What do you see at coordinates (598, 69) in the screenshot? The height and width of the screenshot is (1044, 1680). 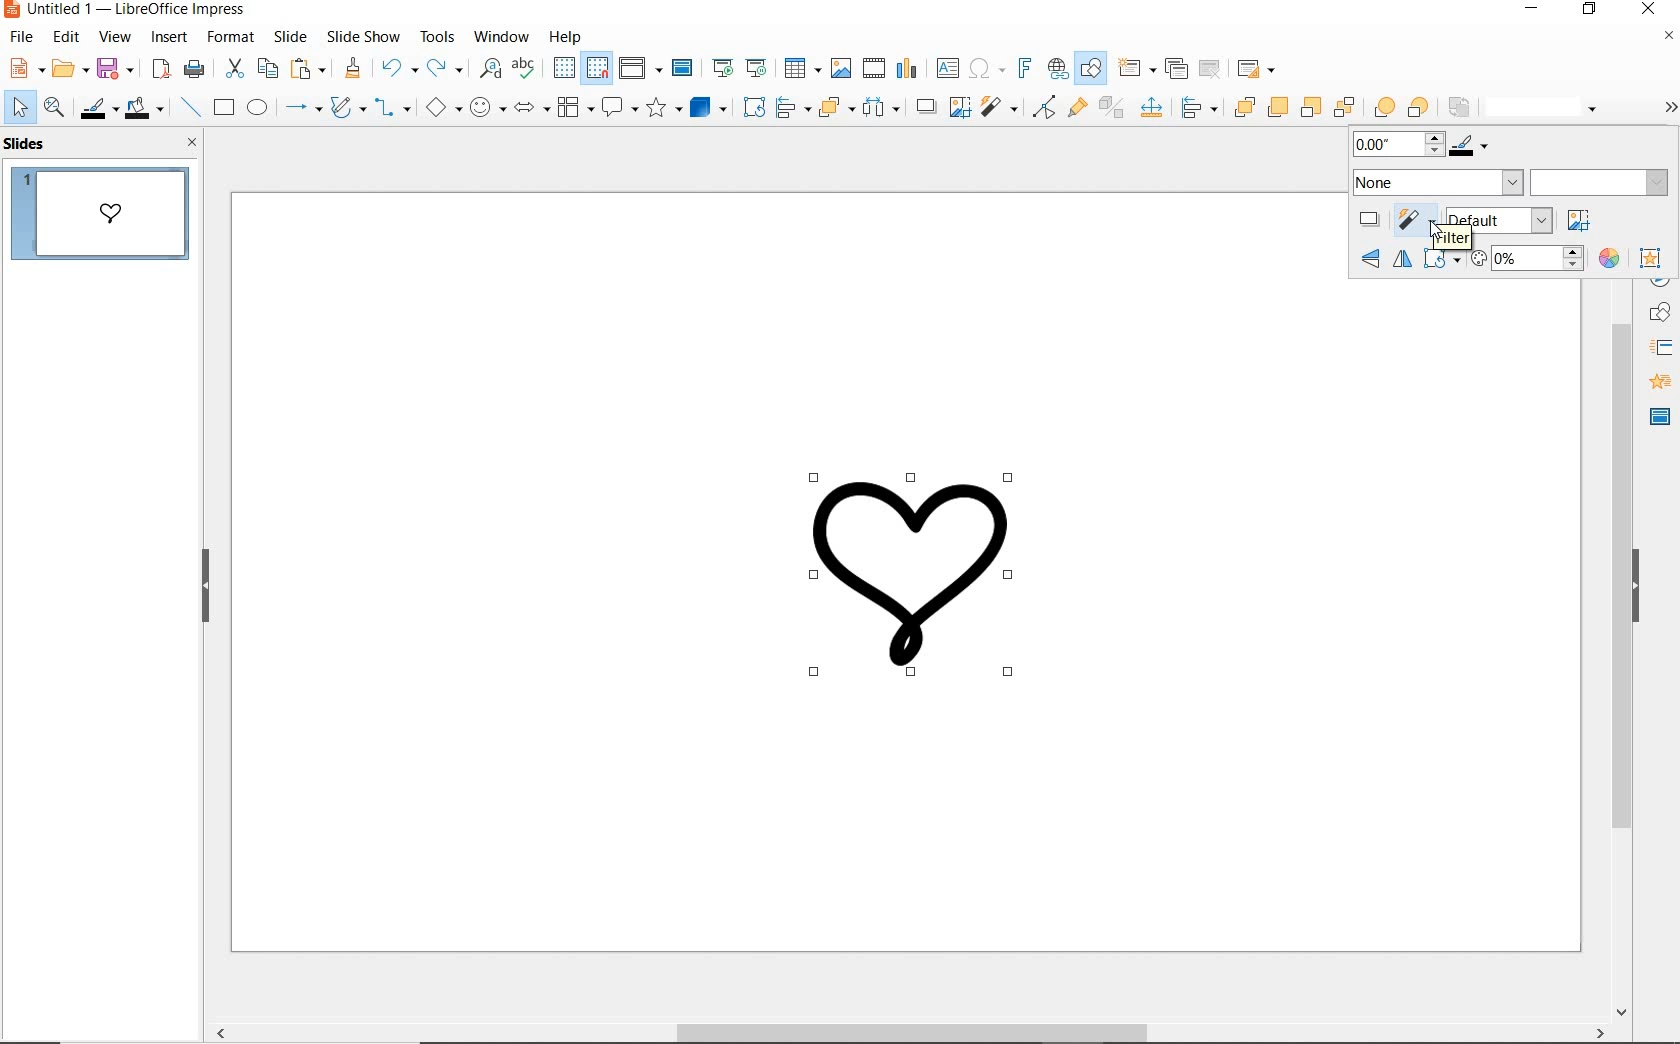 I see `snap to grid` at bounding box center [598, 69].